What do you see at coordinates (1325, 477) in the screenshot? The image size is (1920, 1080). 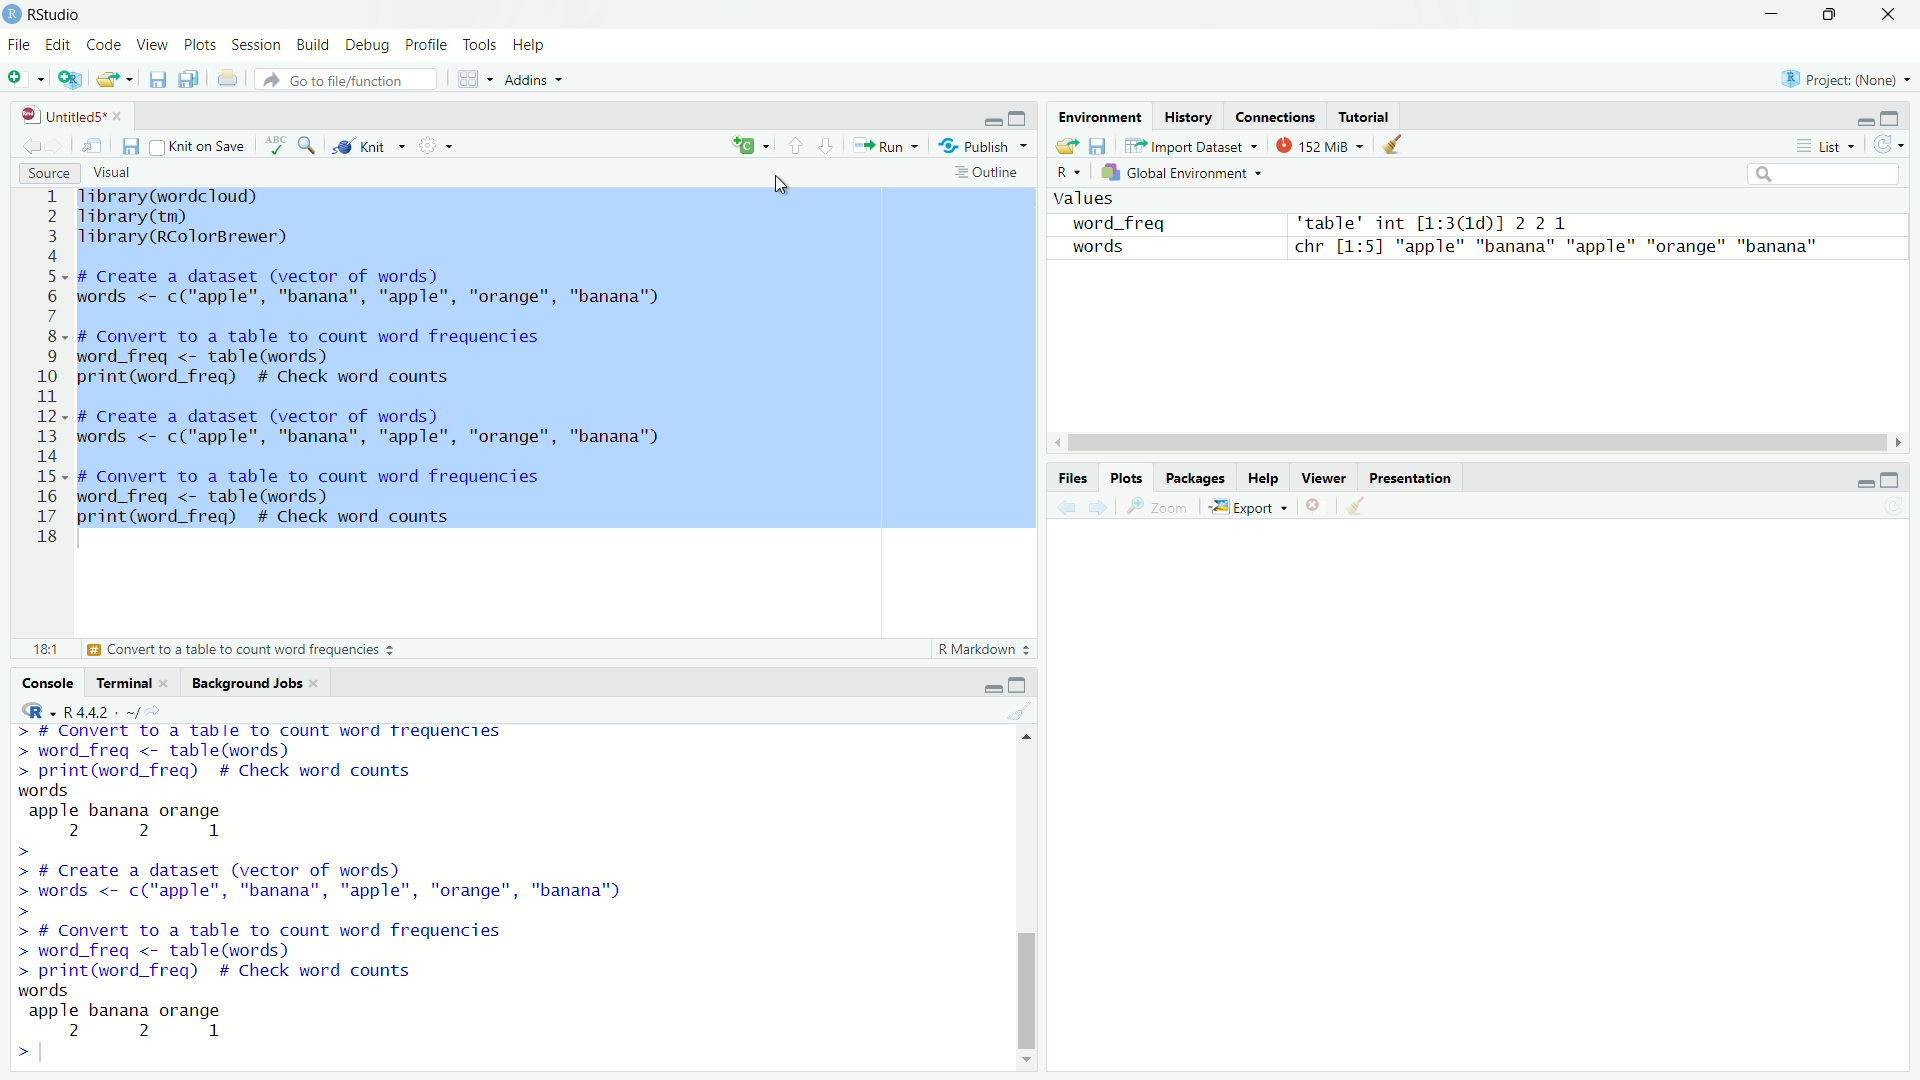 I see `Viewer` at bounding box center [1325, 477].